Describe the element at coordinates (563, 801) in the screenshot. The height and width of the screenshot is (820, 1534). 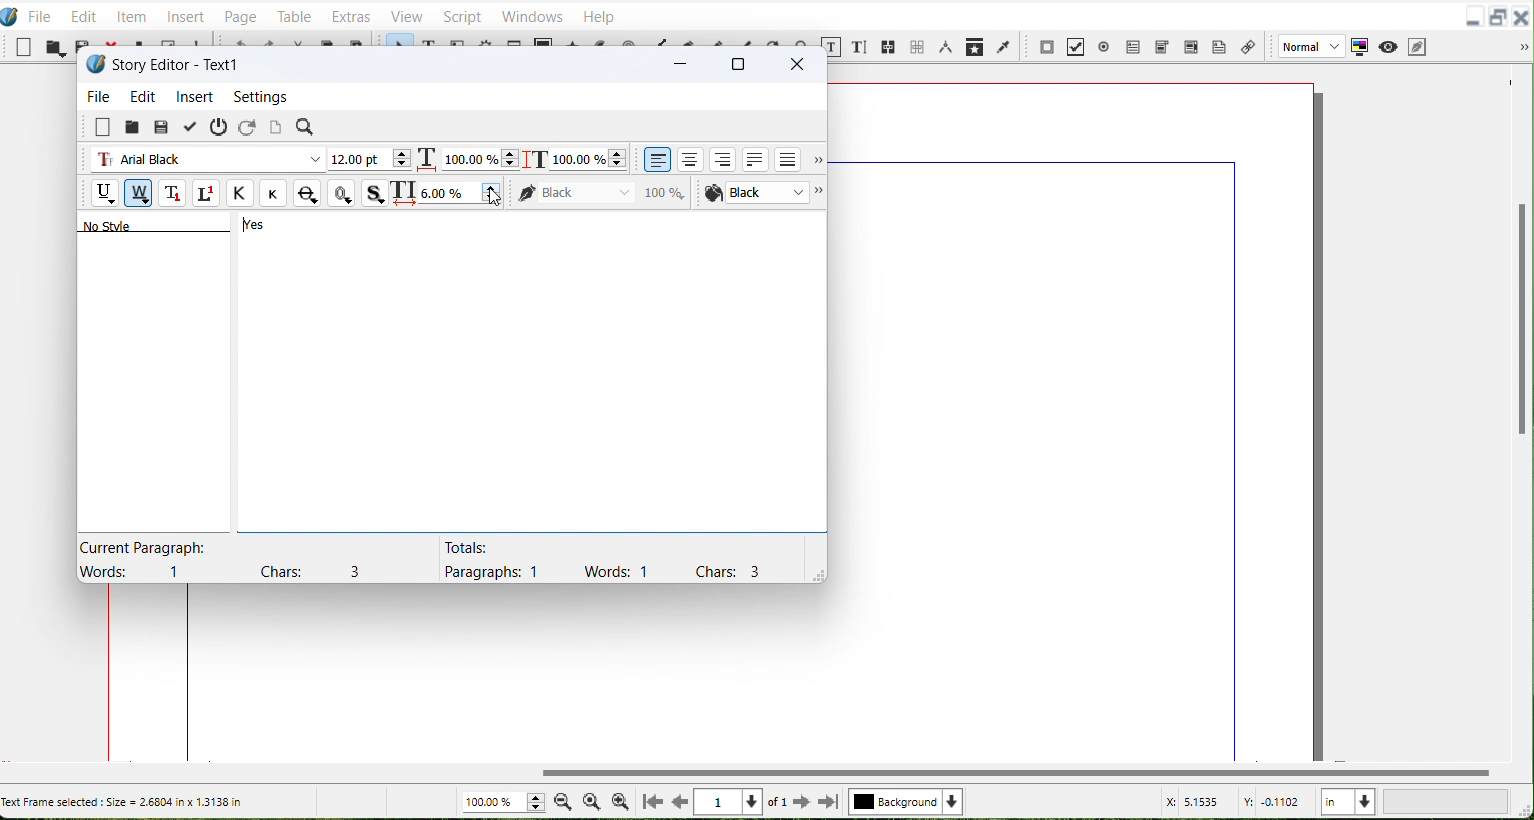
I see `Zoom Out` at that location.